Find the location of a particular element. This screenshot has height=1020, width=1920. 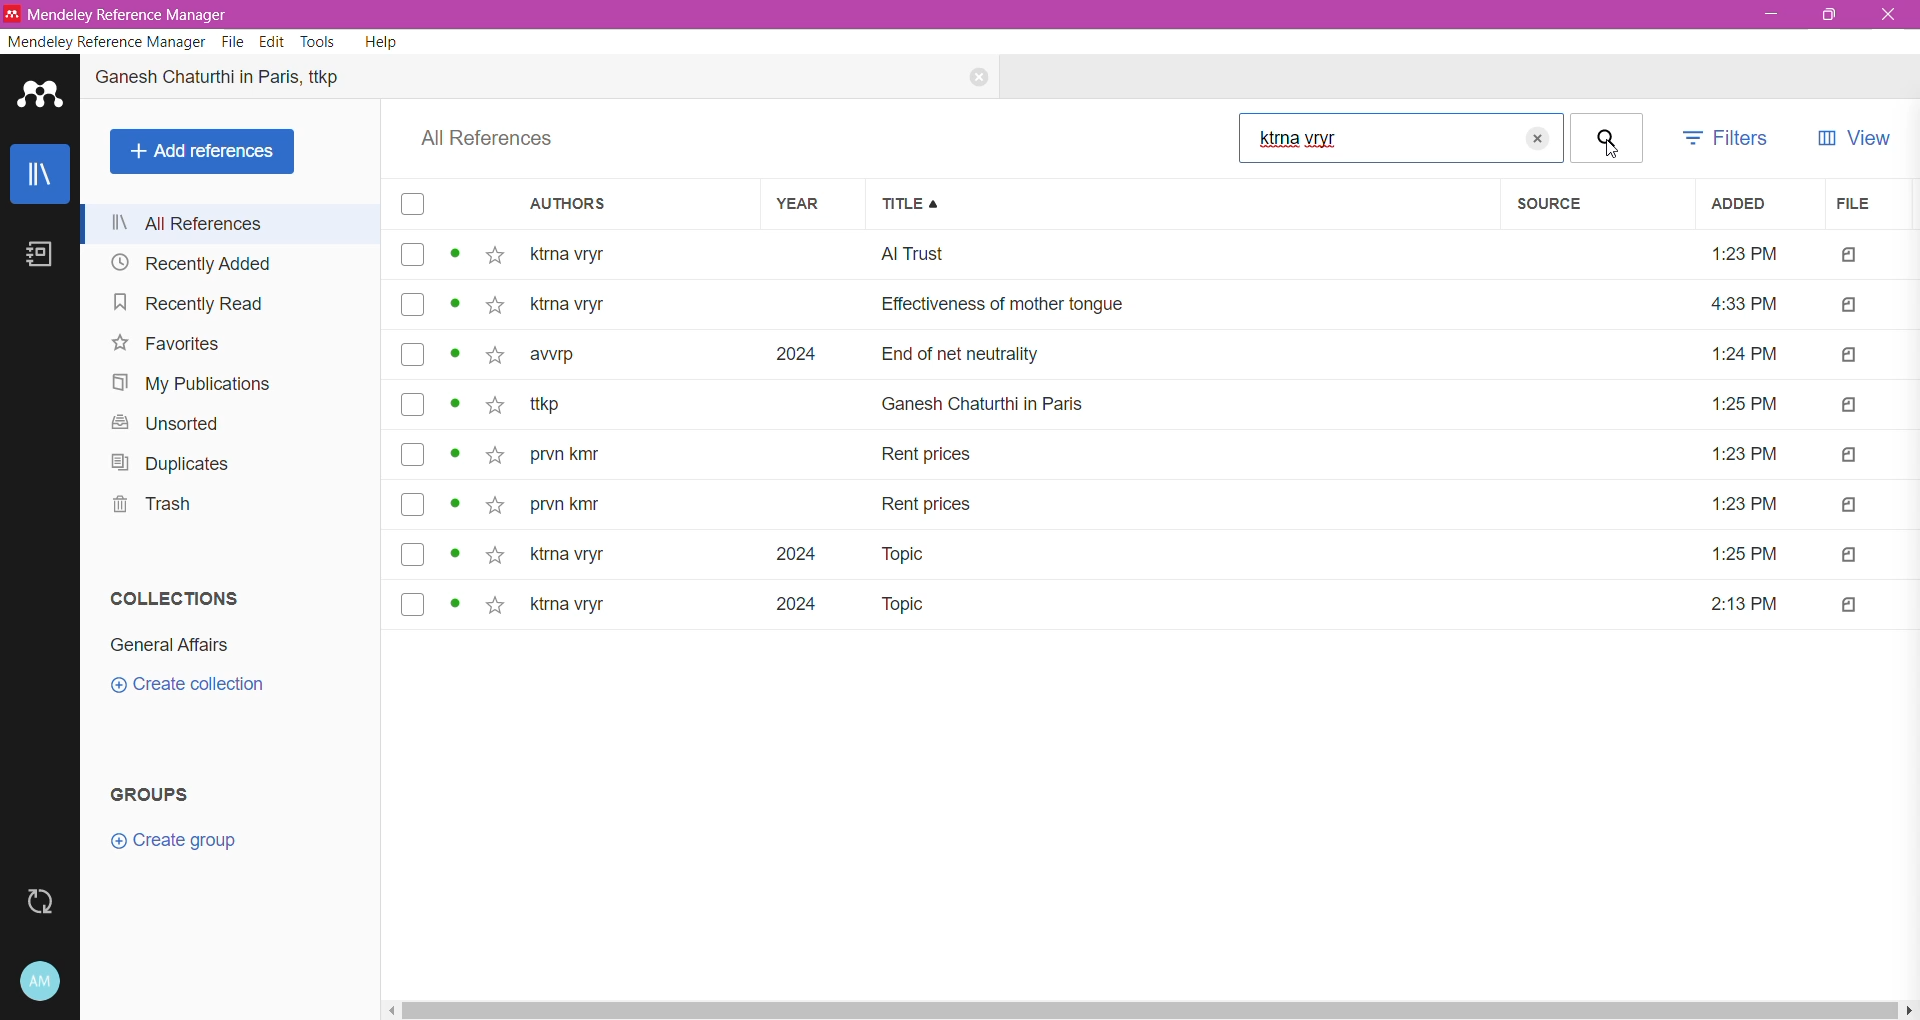

select reference  is located at coordinates (412, 555).